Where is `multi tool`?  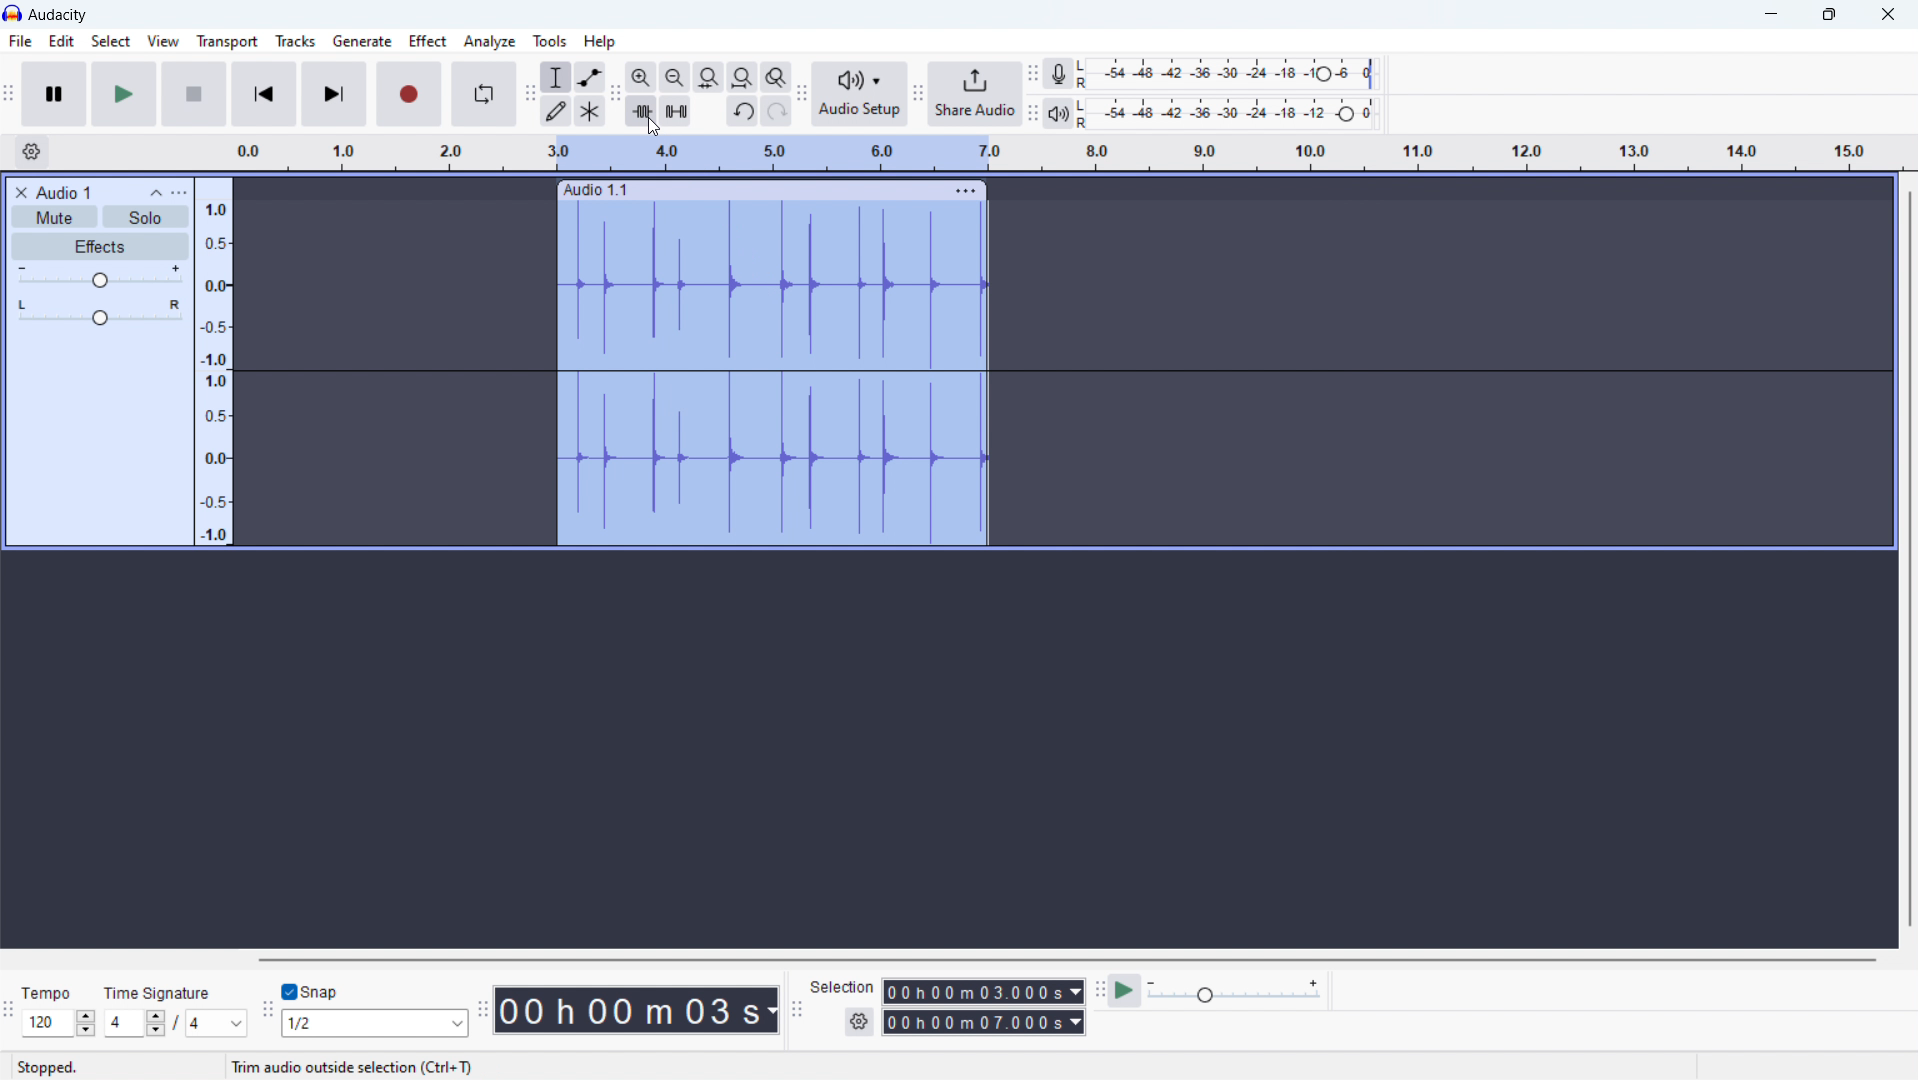 multi tool is located at coordinates (590, 111).